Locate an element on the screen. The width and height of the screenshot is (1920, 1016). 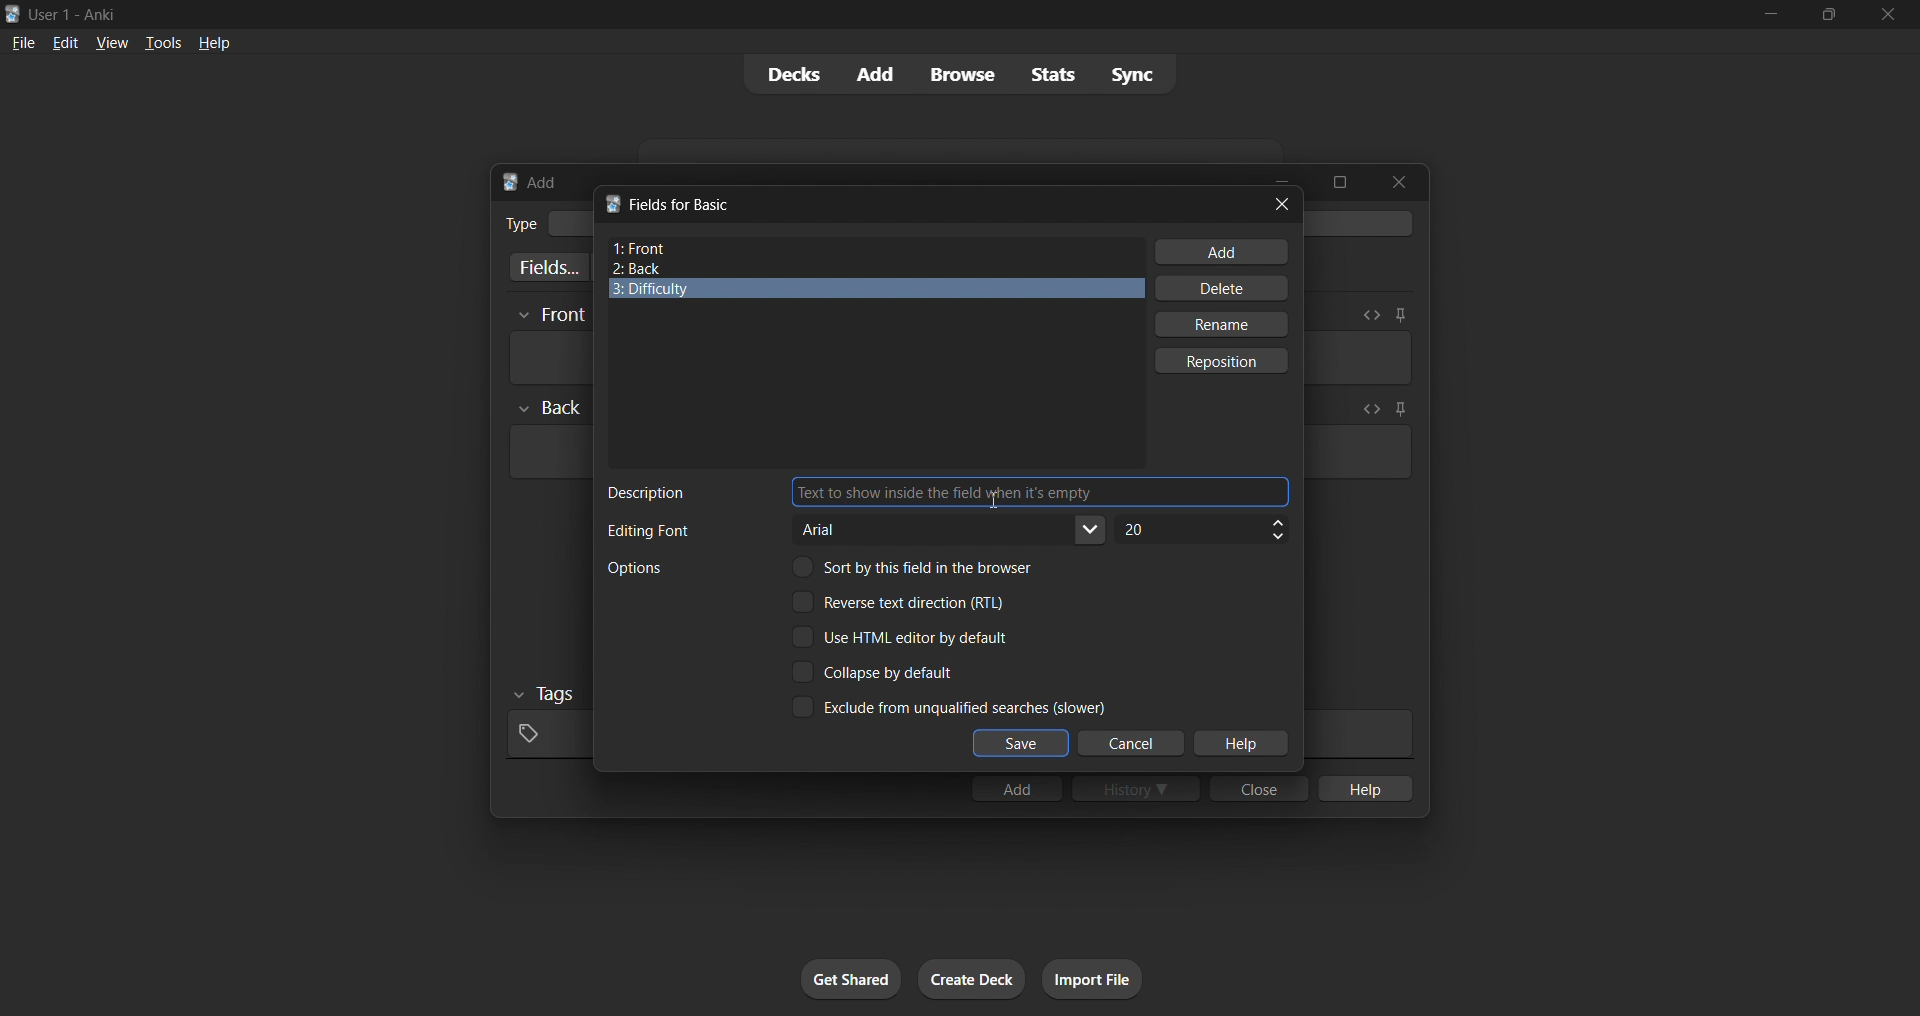
field font size is located at coordinates (1201, 530).